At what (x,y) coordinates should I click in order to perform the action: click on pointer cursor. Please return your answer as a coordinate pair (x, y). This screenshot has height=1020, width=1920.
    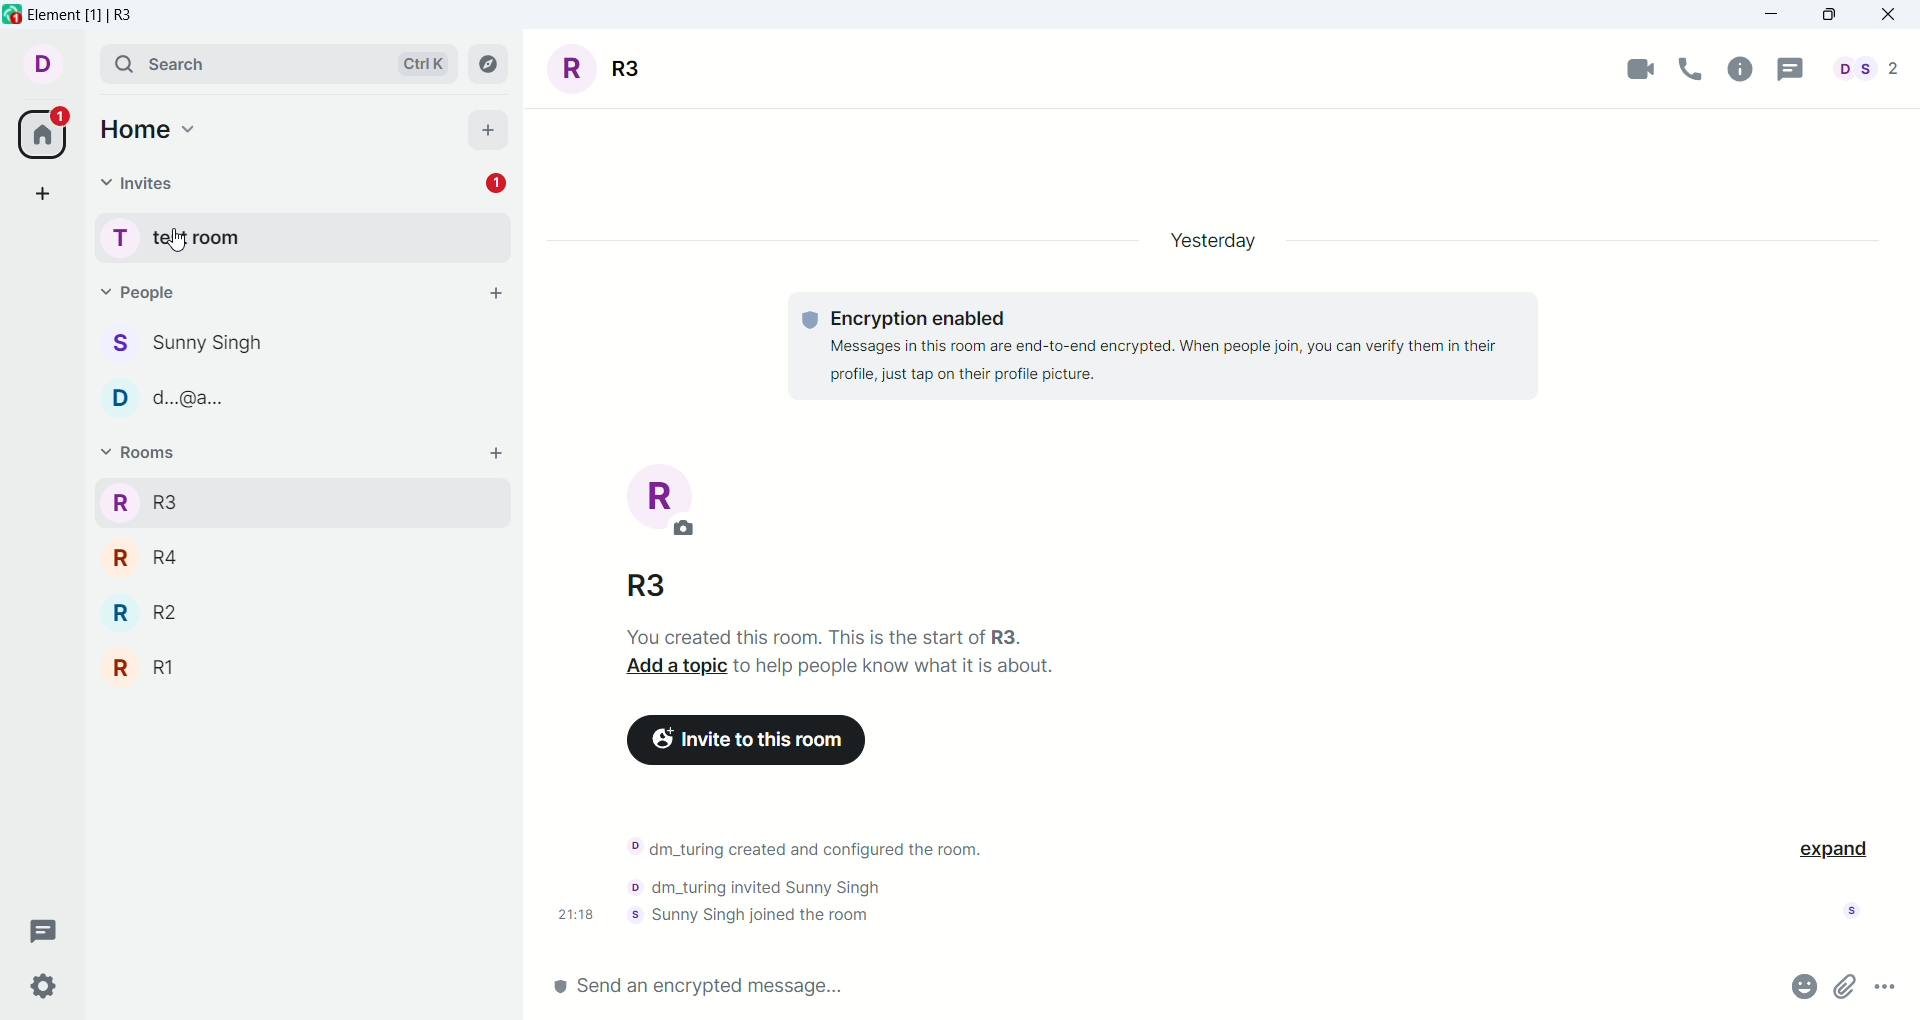
    Looking at the image, I should click on (171, 238).